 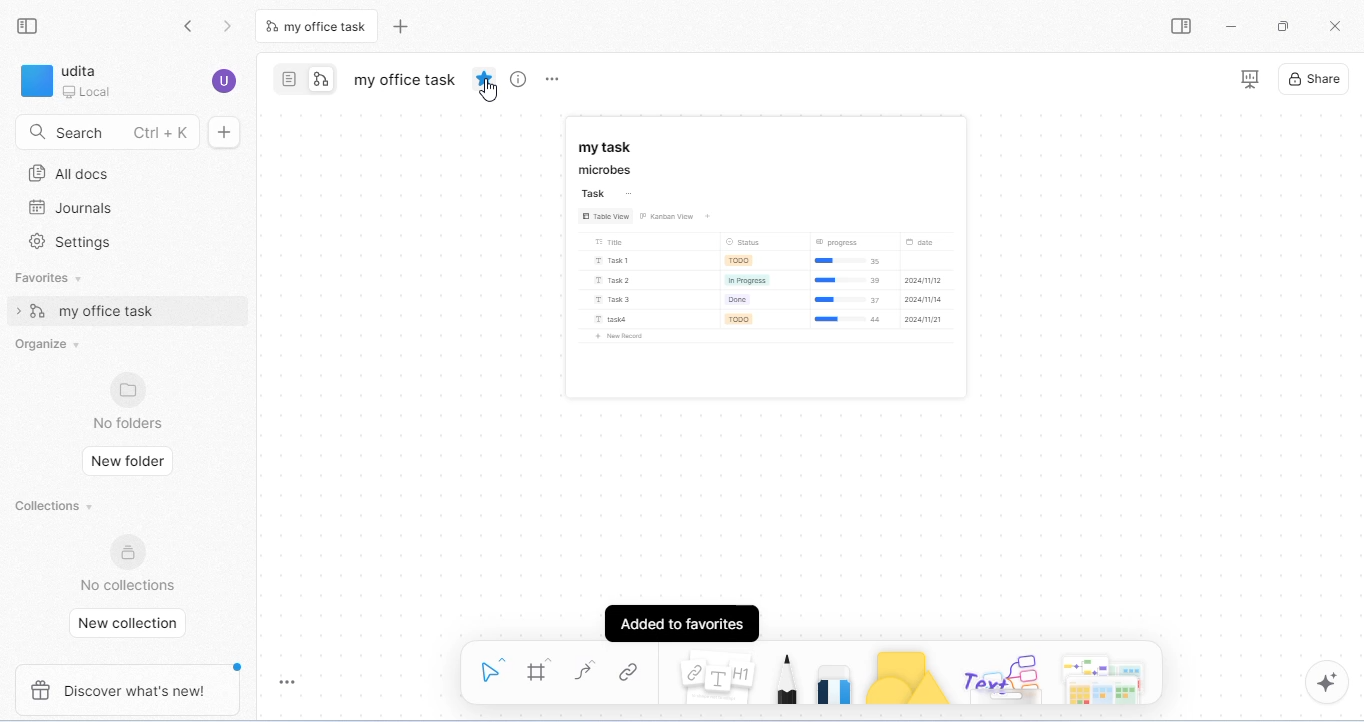 I want to click on pinned and appeared at the top, so click(x=770, y=255).